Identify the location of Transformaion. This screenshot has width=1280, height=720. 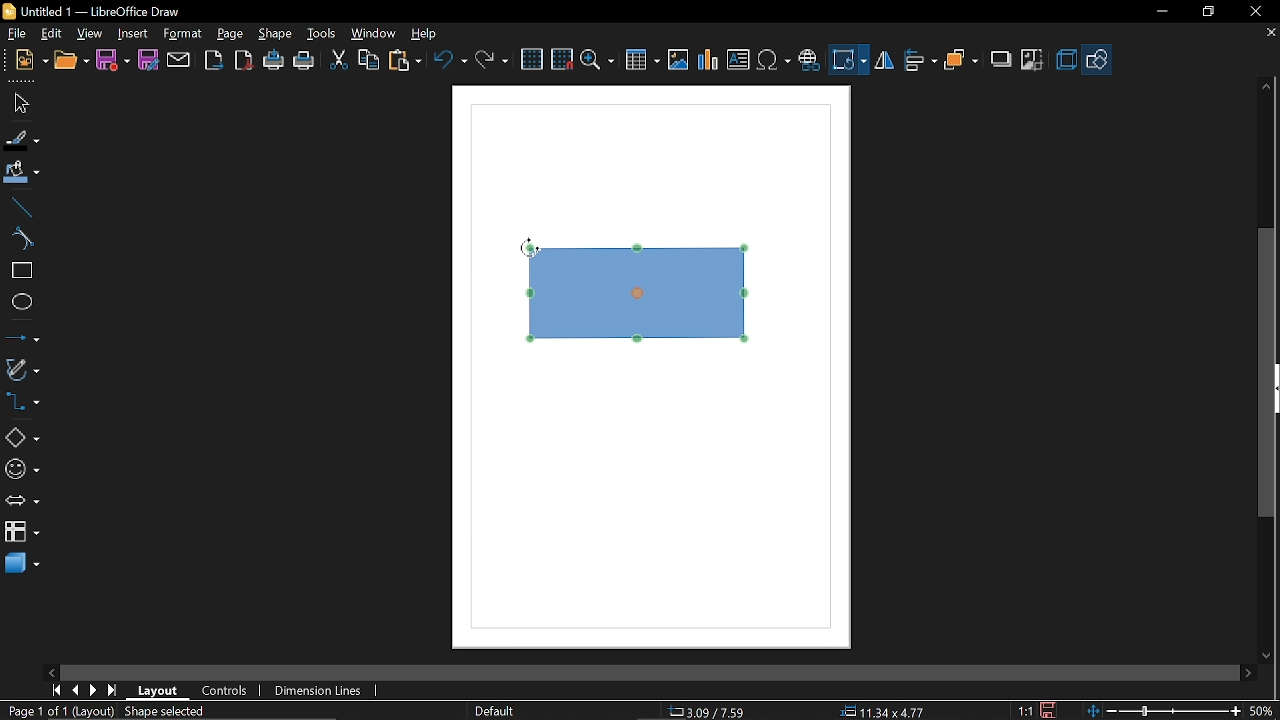
(850, 60).